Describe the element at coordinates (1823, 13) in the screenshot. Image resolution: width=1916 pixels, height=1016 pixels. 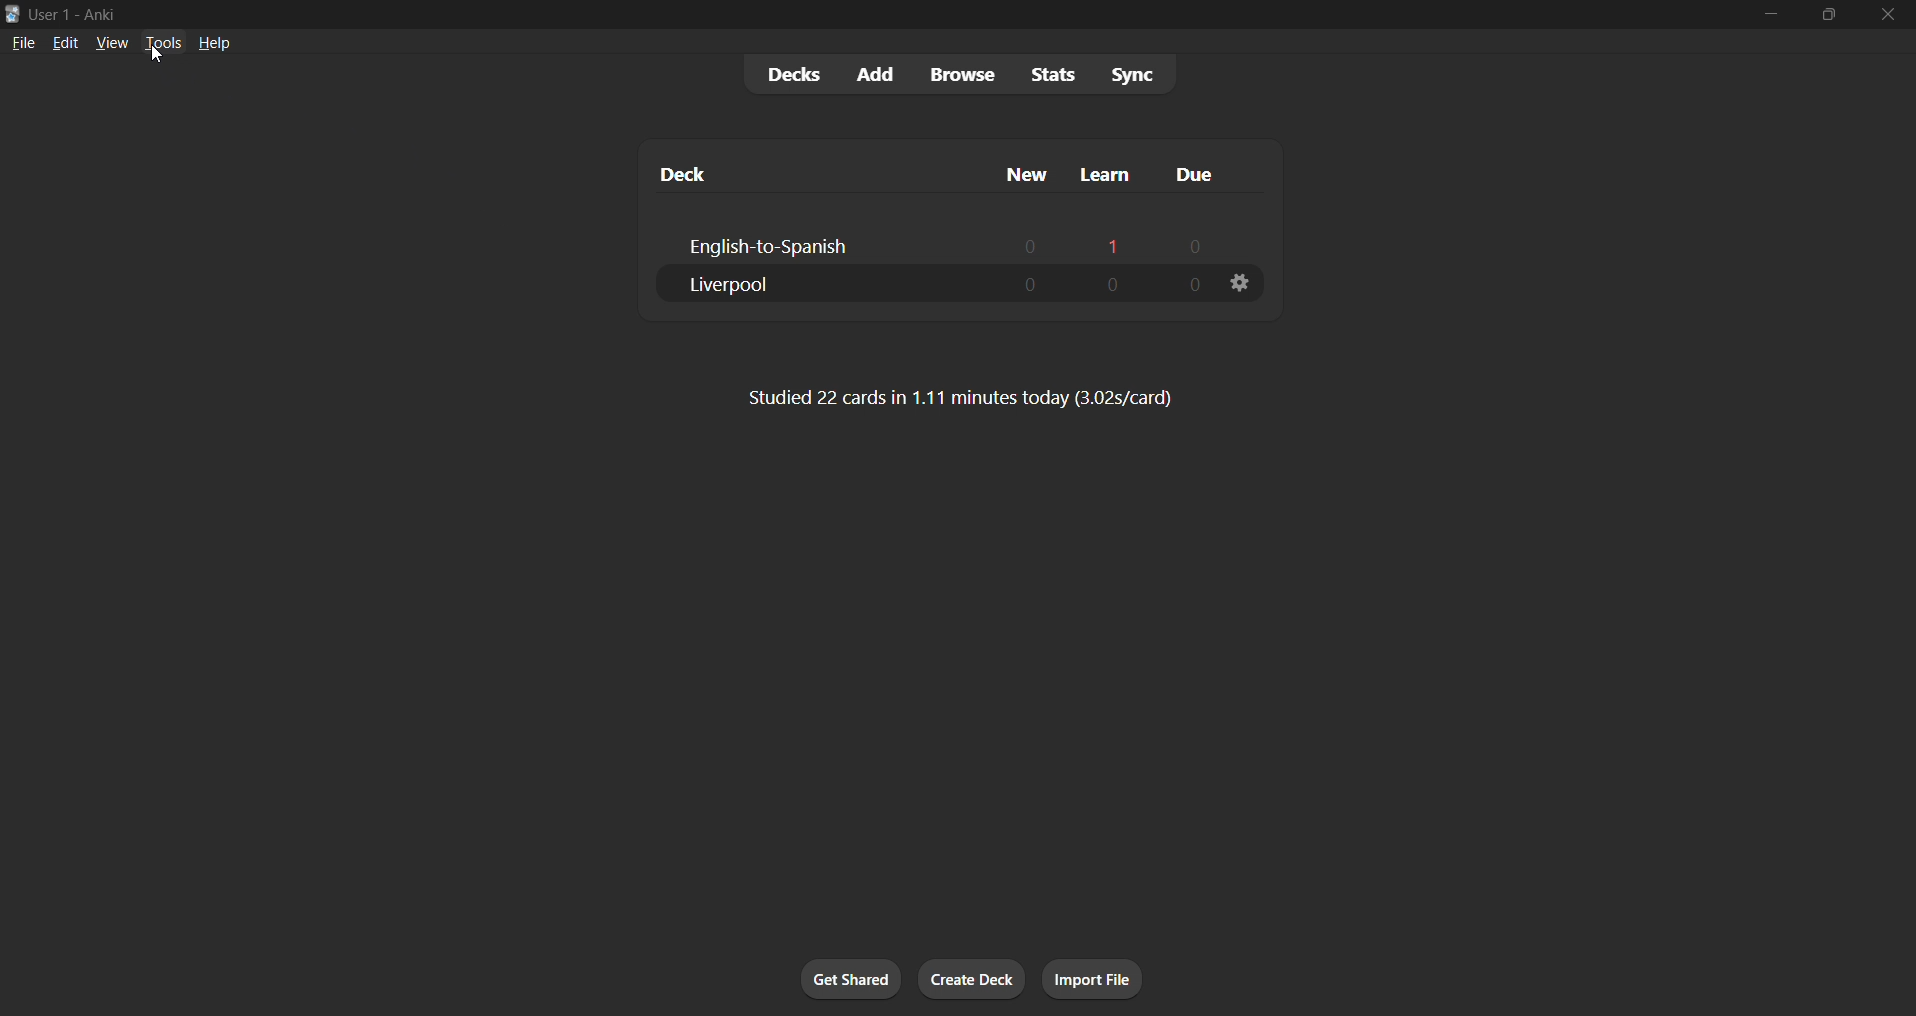
I see `maximize/restore` at that location.